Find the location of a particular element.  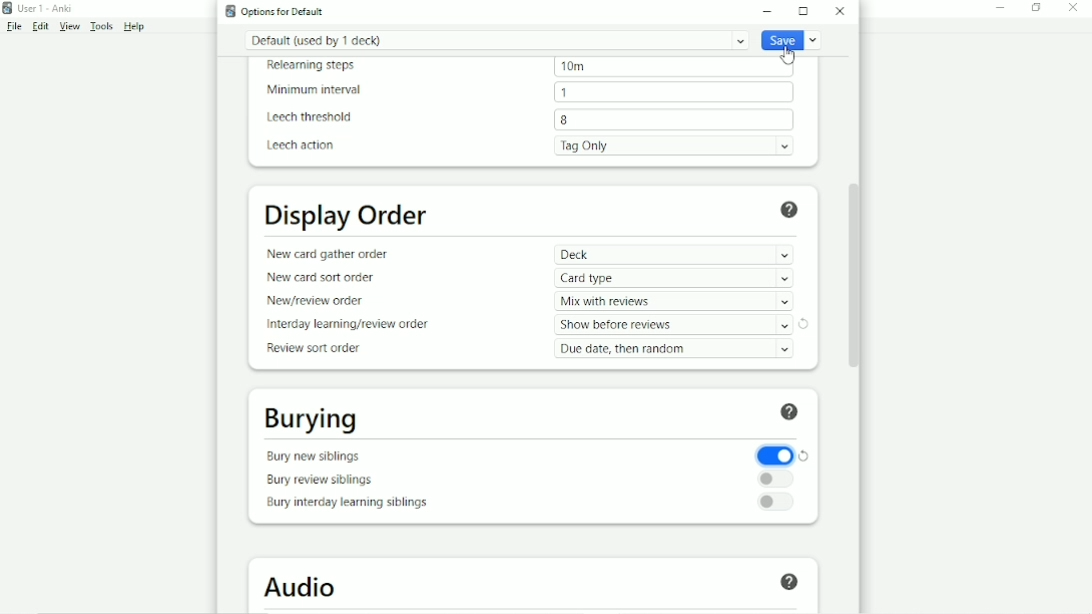

Audio is located at coordinates (305, 587).